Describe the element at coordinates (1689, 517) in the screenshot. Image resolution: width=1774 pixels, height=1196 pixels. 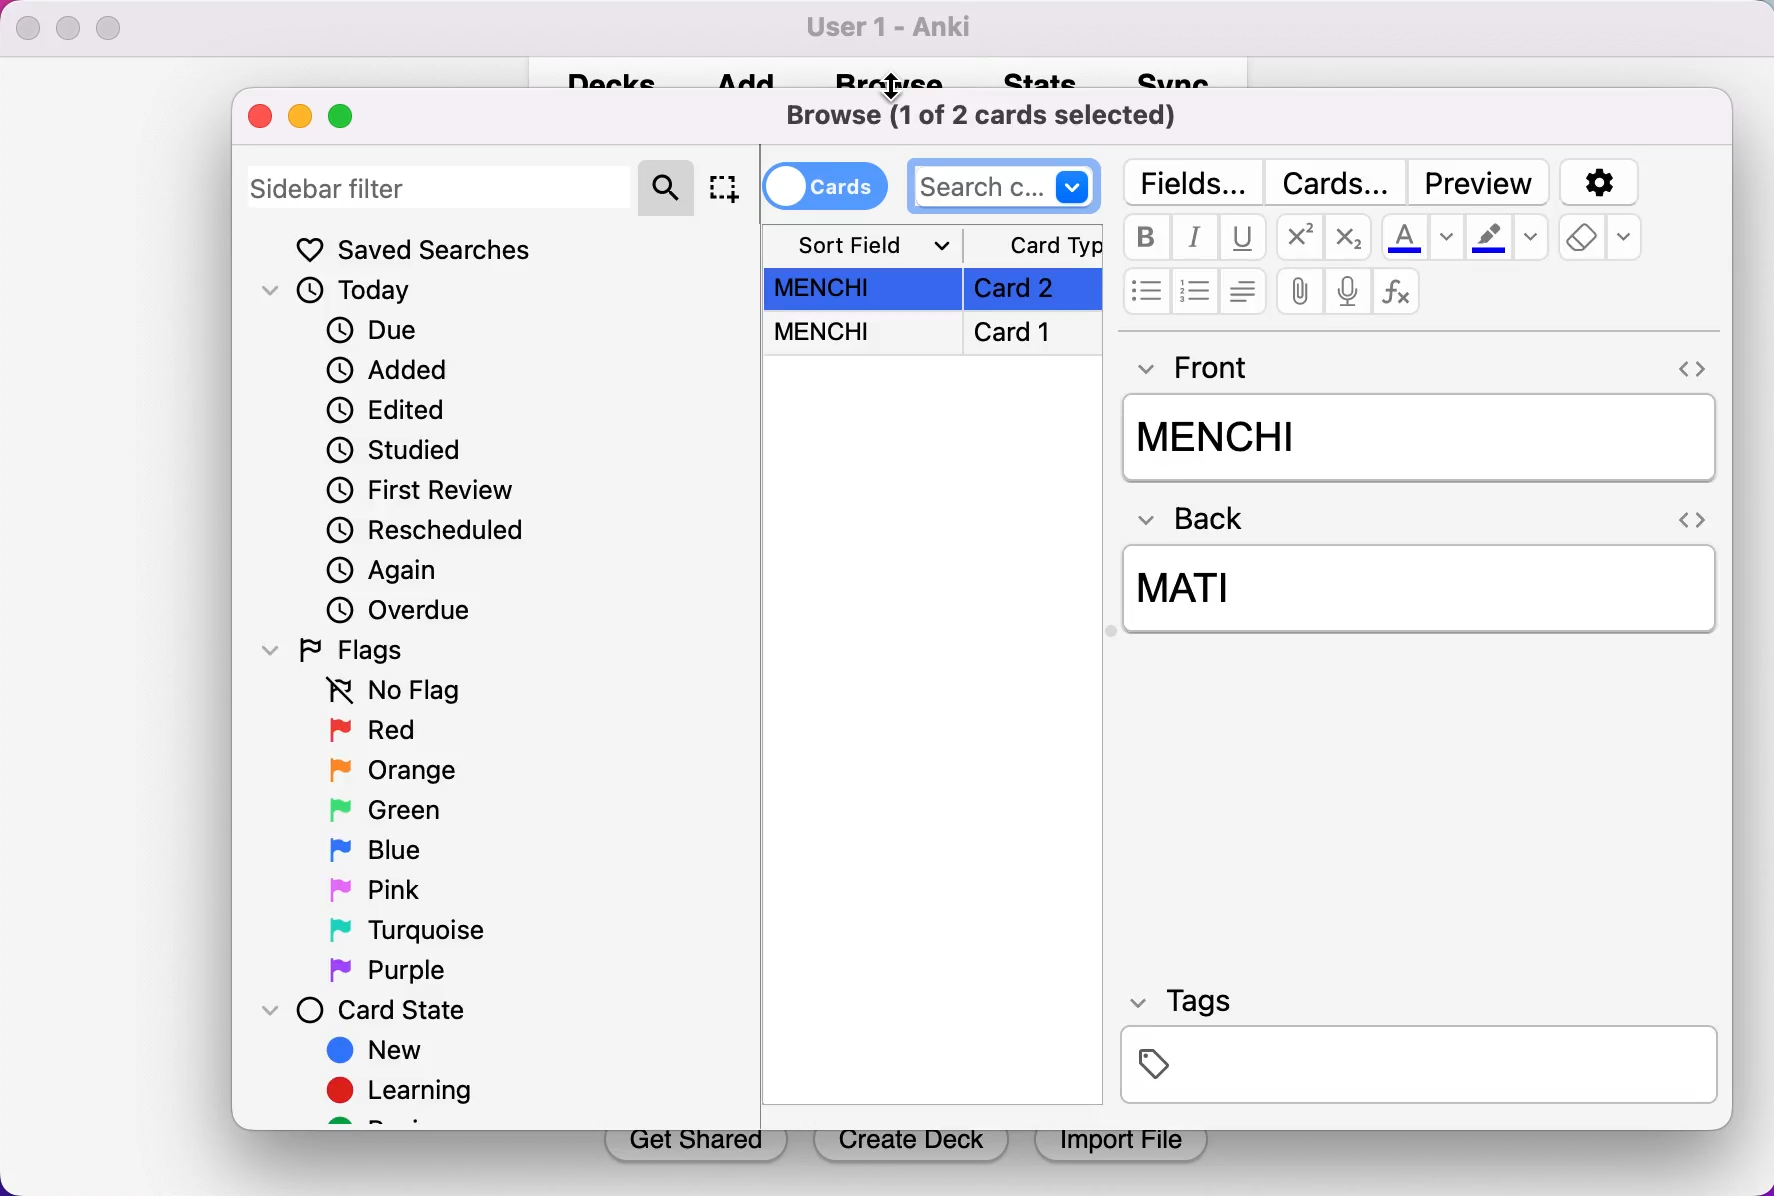
I see `go back or go next` at that location.